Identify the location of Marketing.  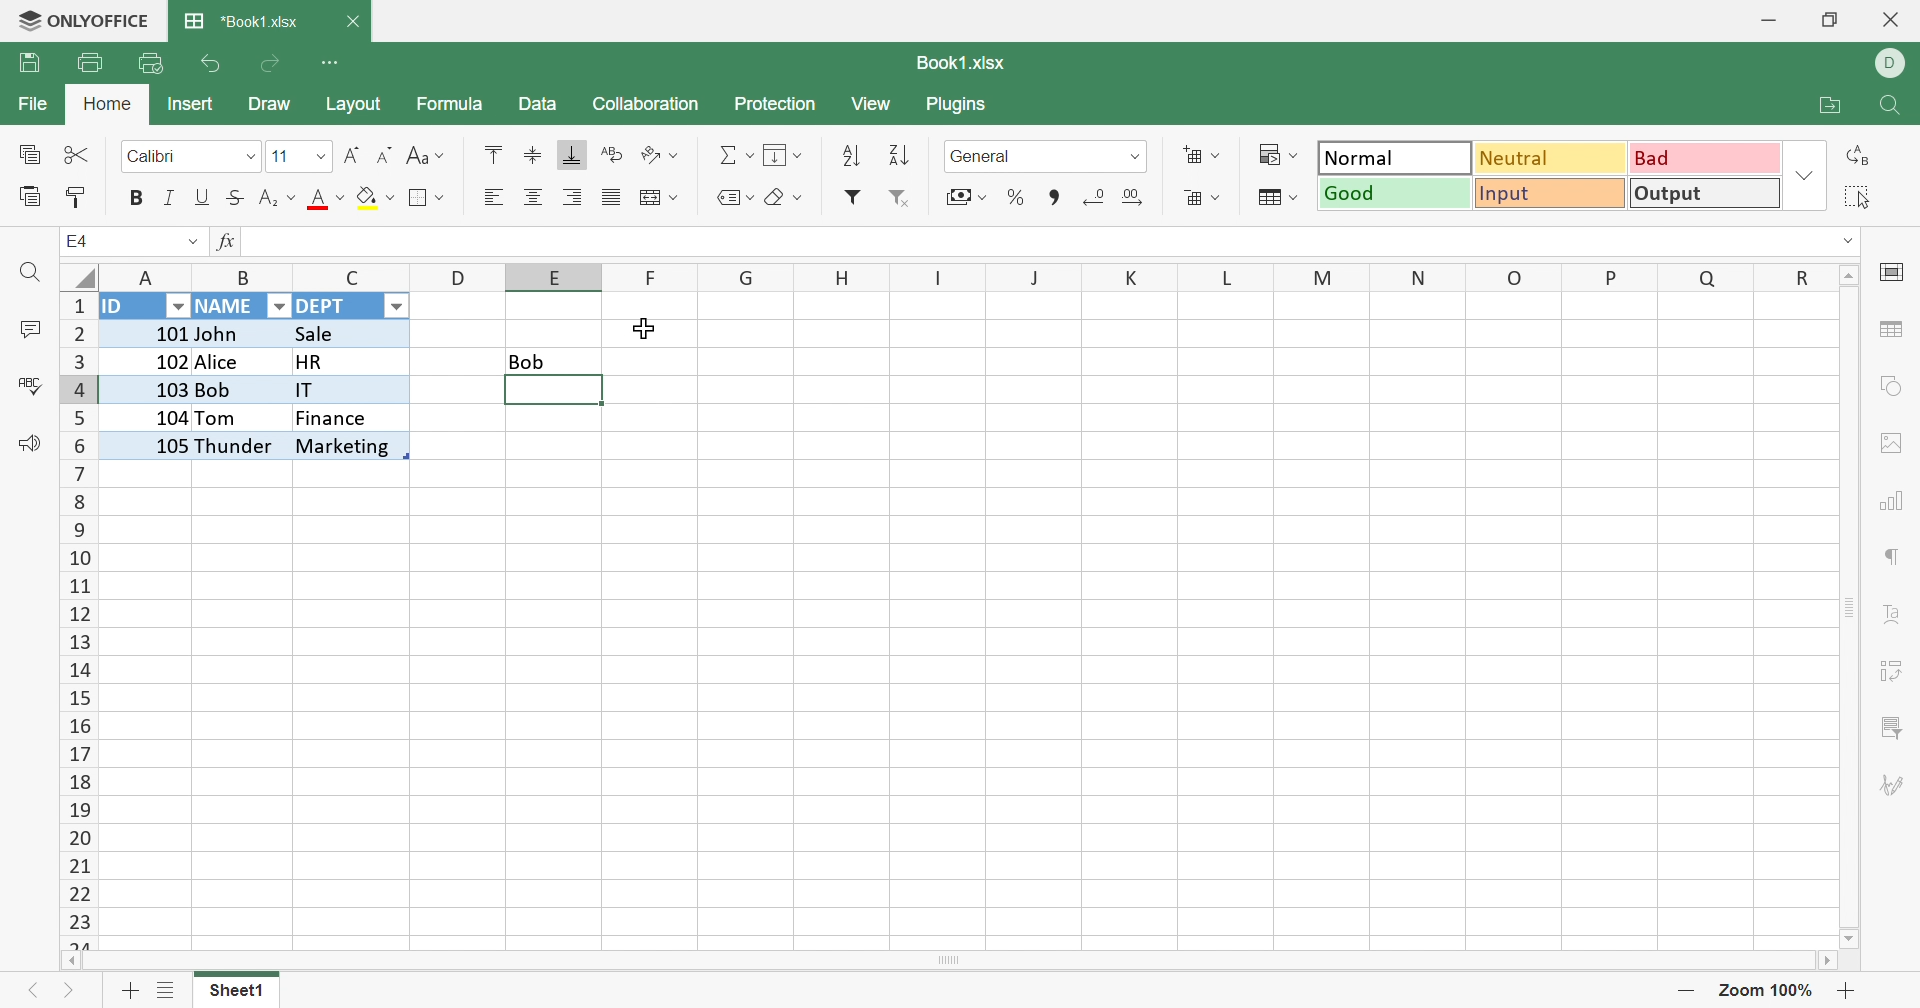
(344, 446).